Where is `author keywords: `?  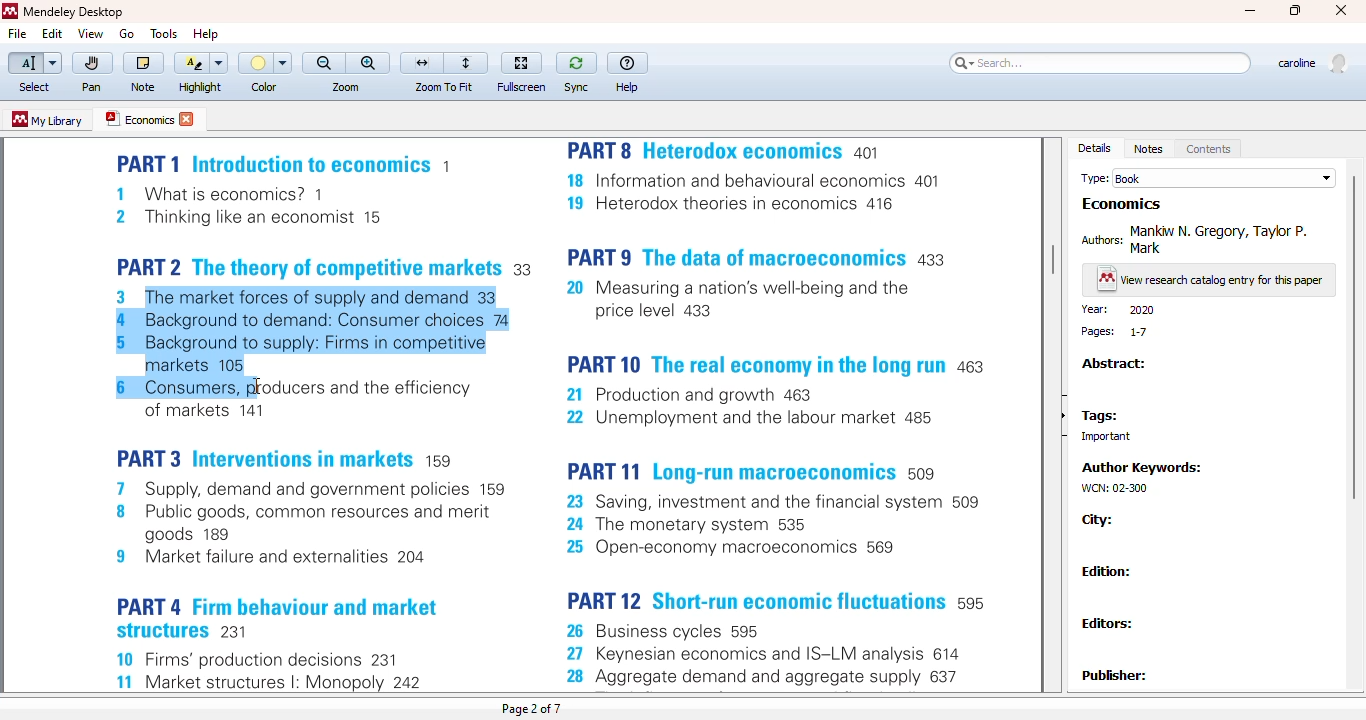 author keywords:  is located at coordinates (1145, 467).